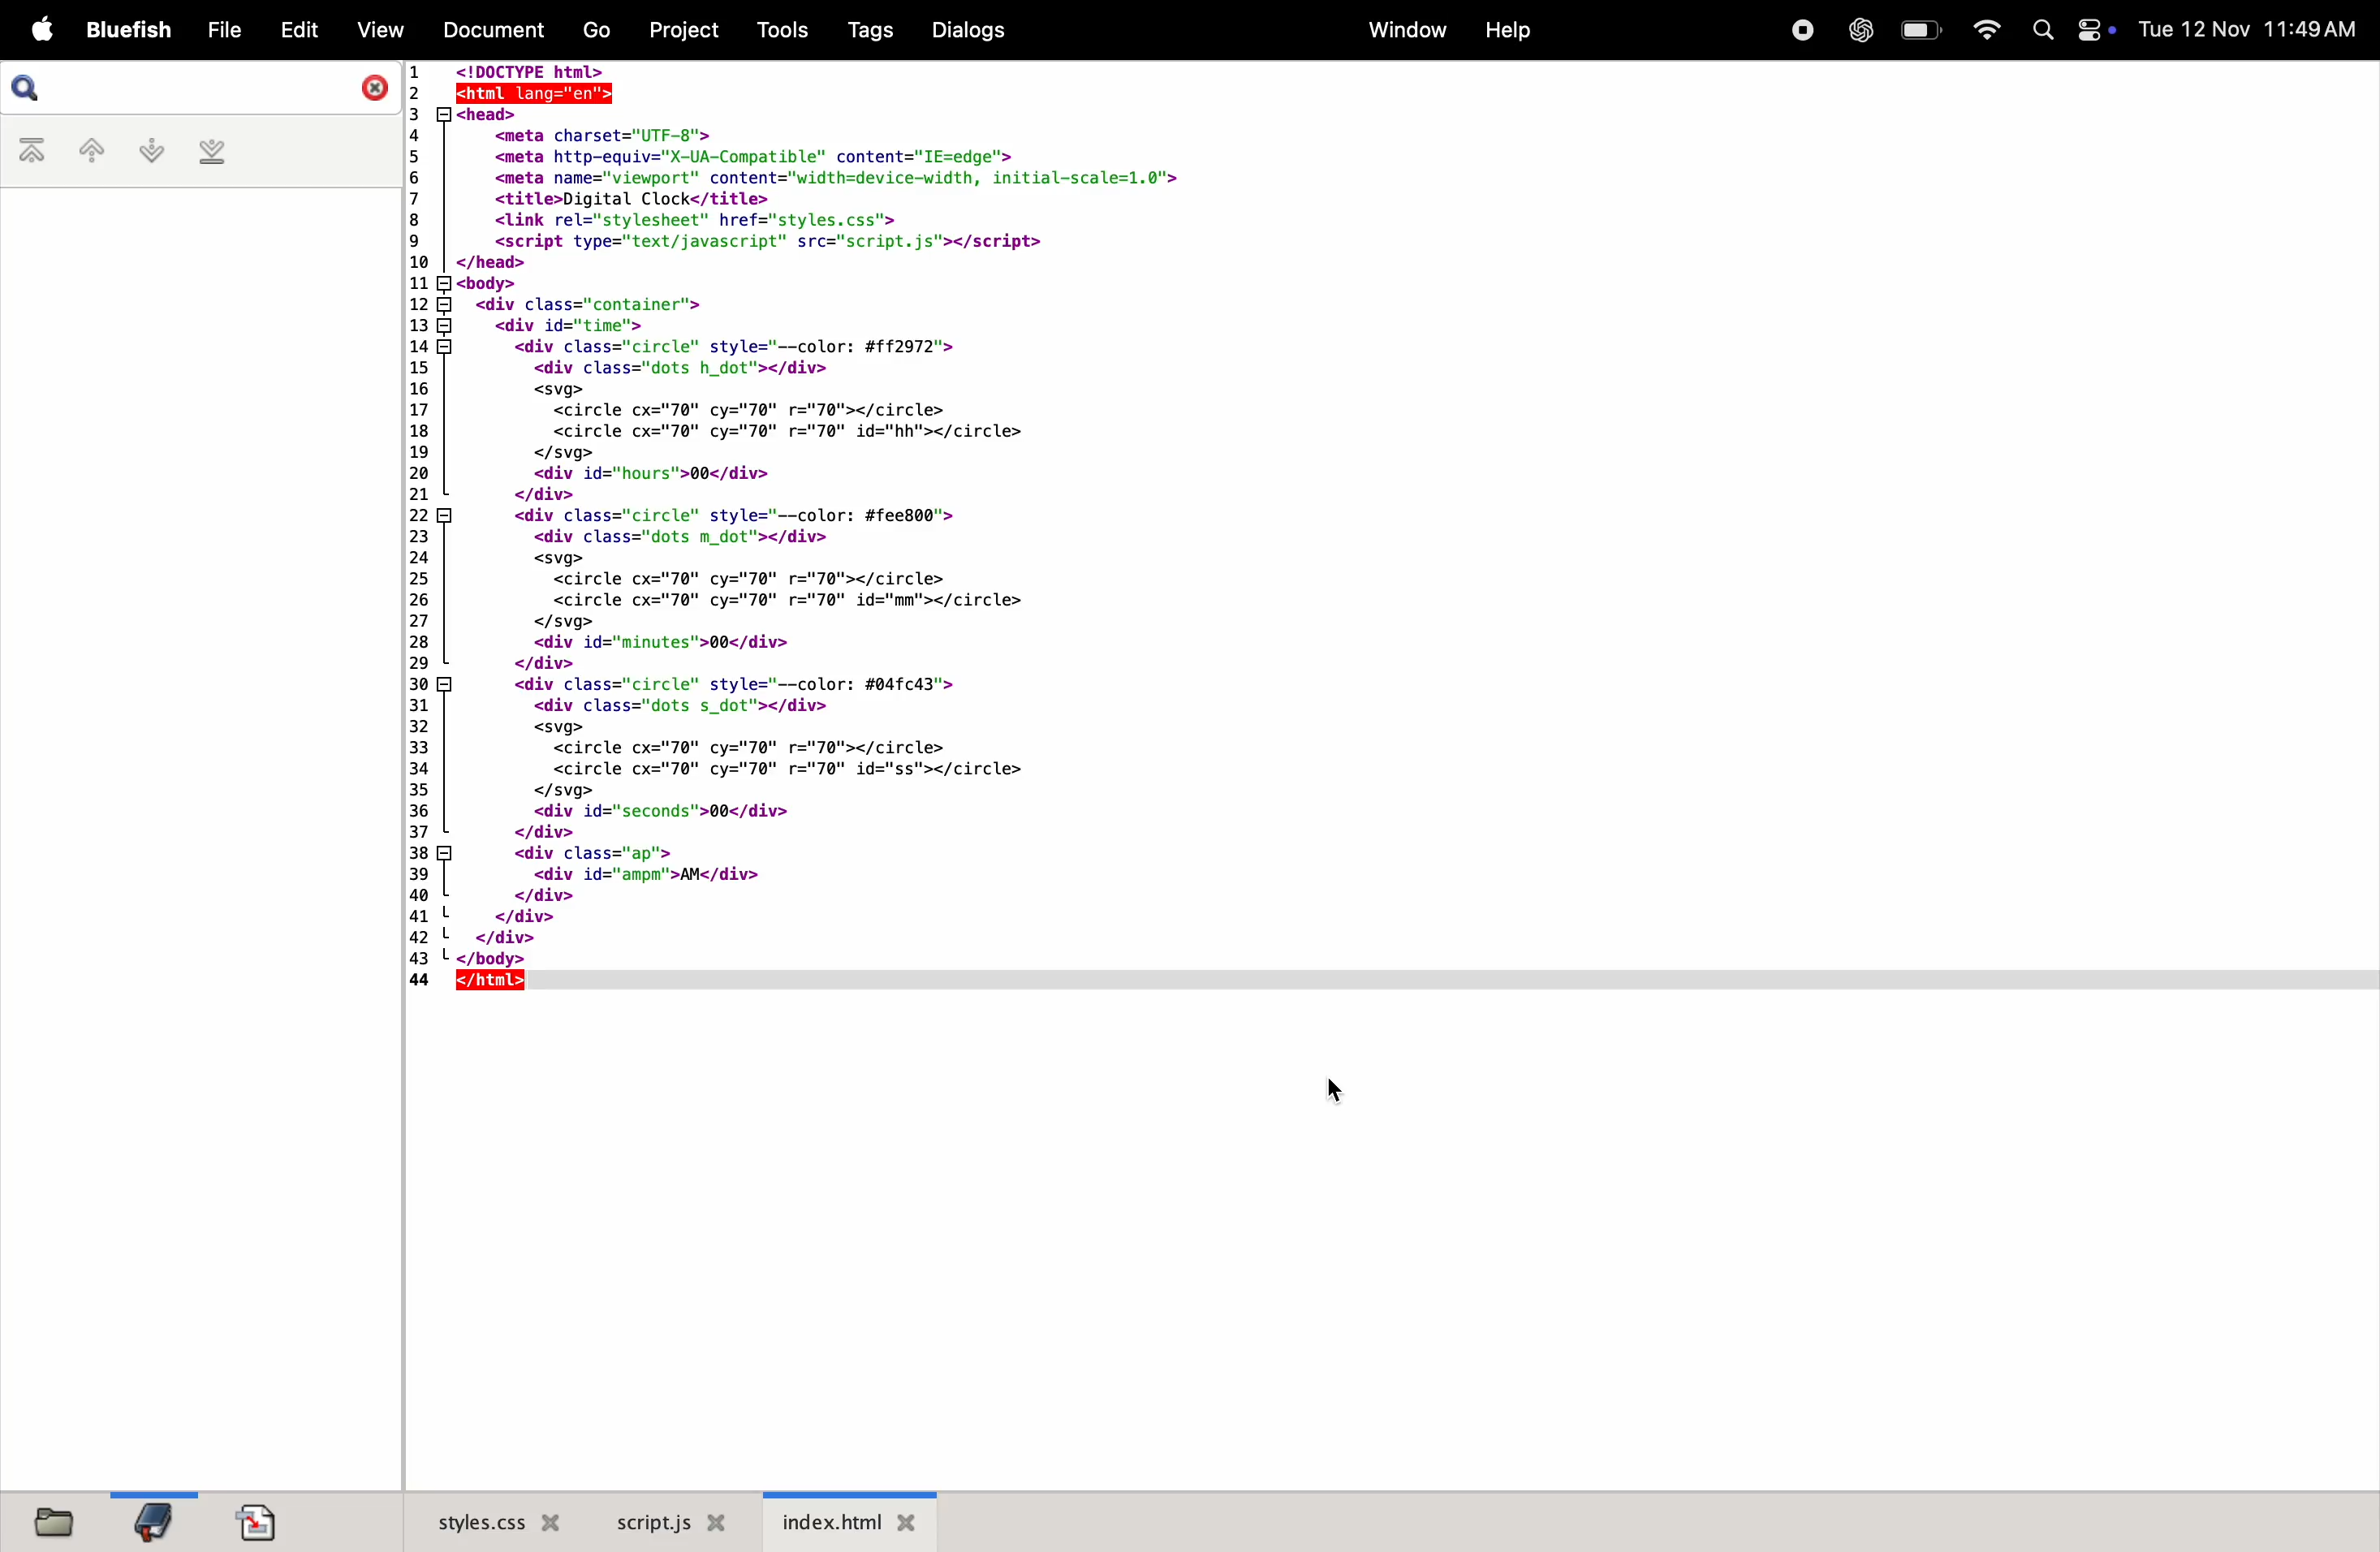 The image size is (2380, 1552). Describe the element at coordinates (148, 149) in the screenshot. I see `next bookmark` at that location.